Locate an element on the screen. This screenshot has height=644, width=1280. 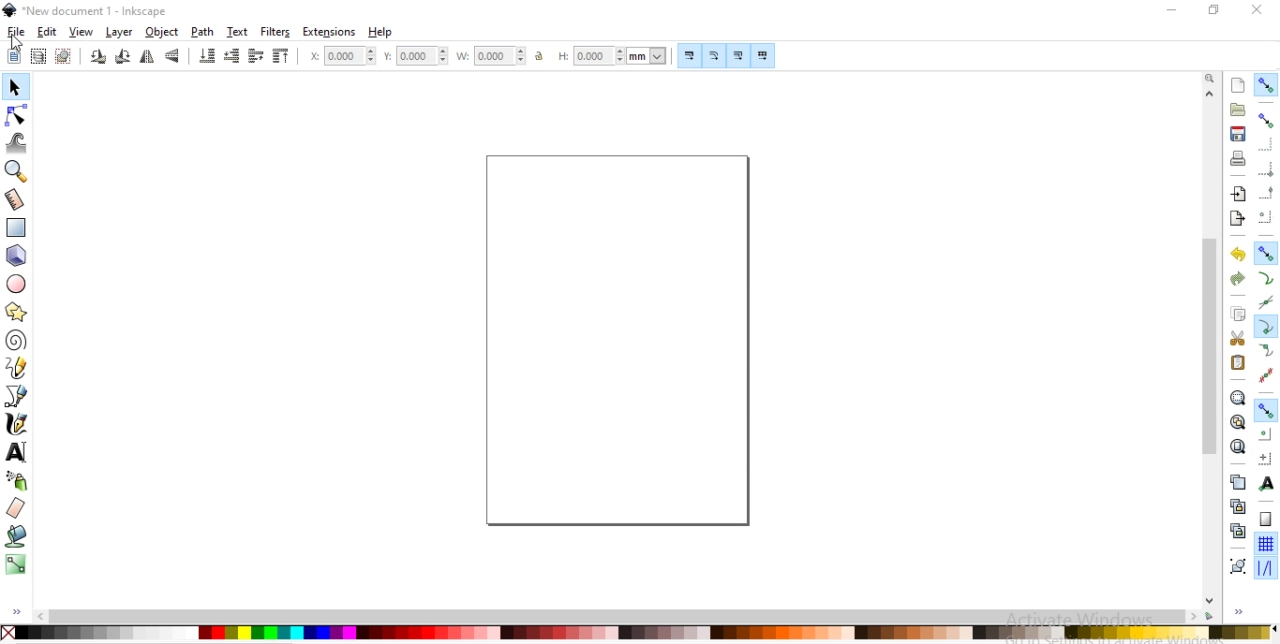
filters is located at coordinates (276, 32).